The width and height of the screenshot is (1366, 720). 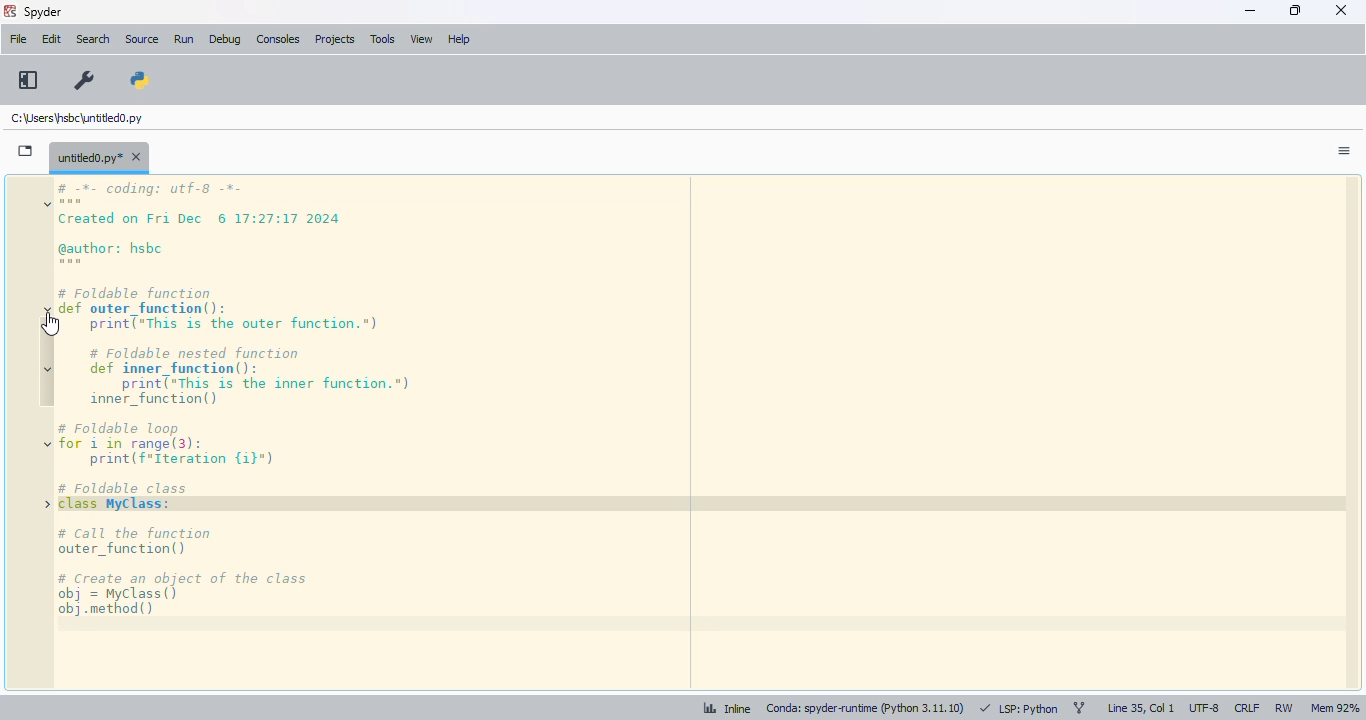 What do you see at coordinates (142, 39) in the screenshot?
I see `source` at bounding box center [142, 39].